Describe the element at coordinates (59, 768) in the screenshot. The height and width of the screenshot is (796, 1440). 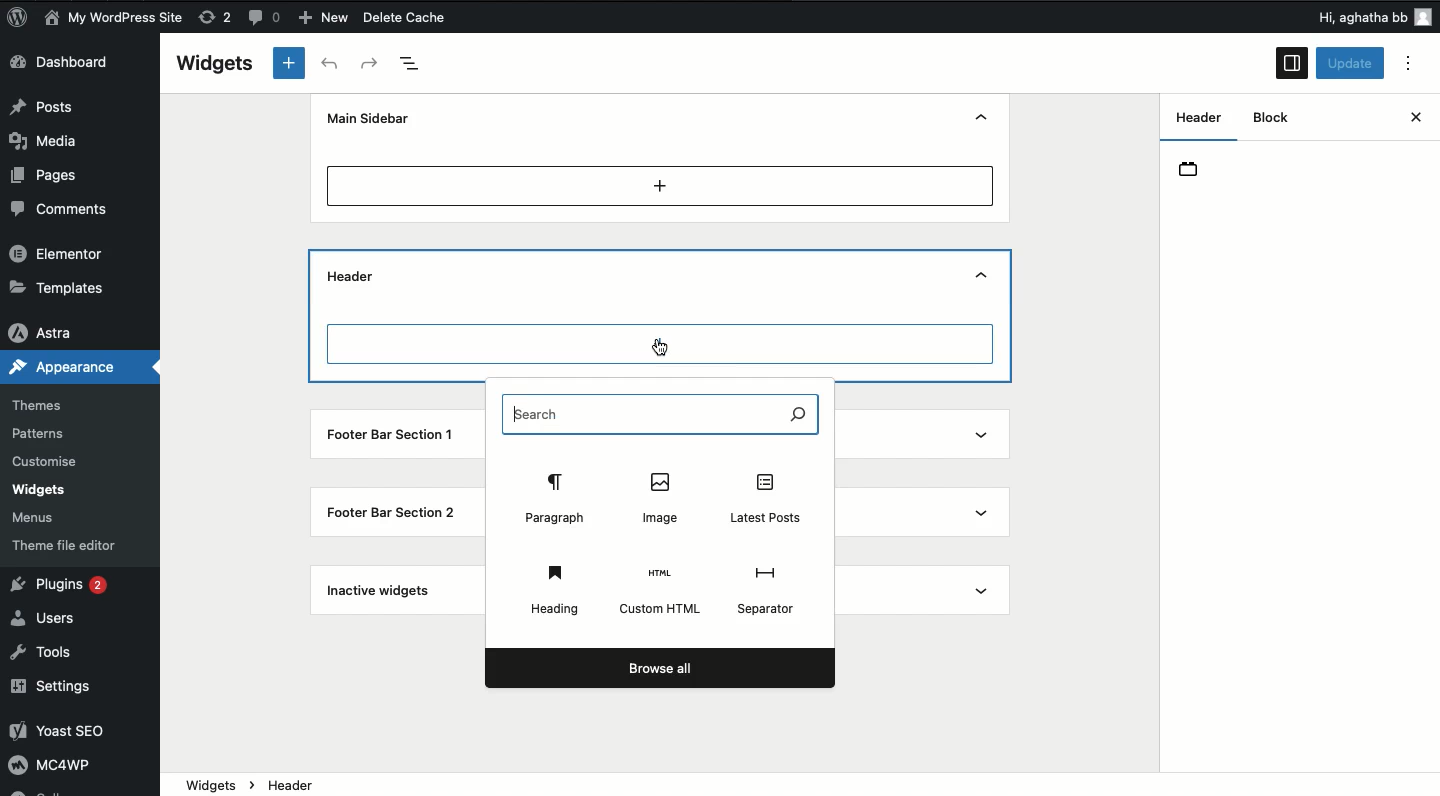
I see `MC4WP` at that location.